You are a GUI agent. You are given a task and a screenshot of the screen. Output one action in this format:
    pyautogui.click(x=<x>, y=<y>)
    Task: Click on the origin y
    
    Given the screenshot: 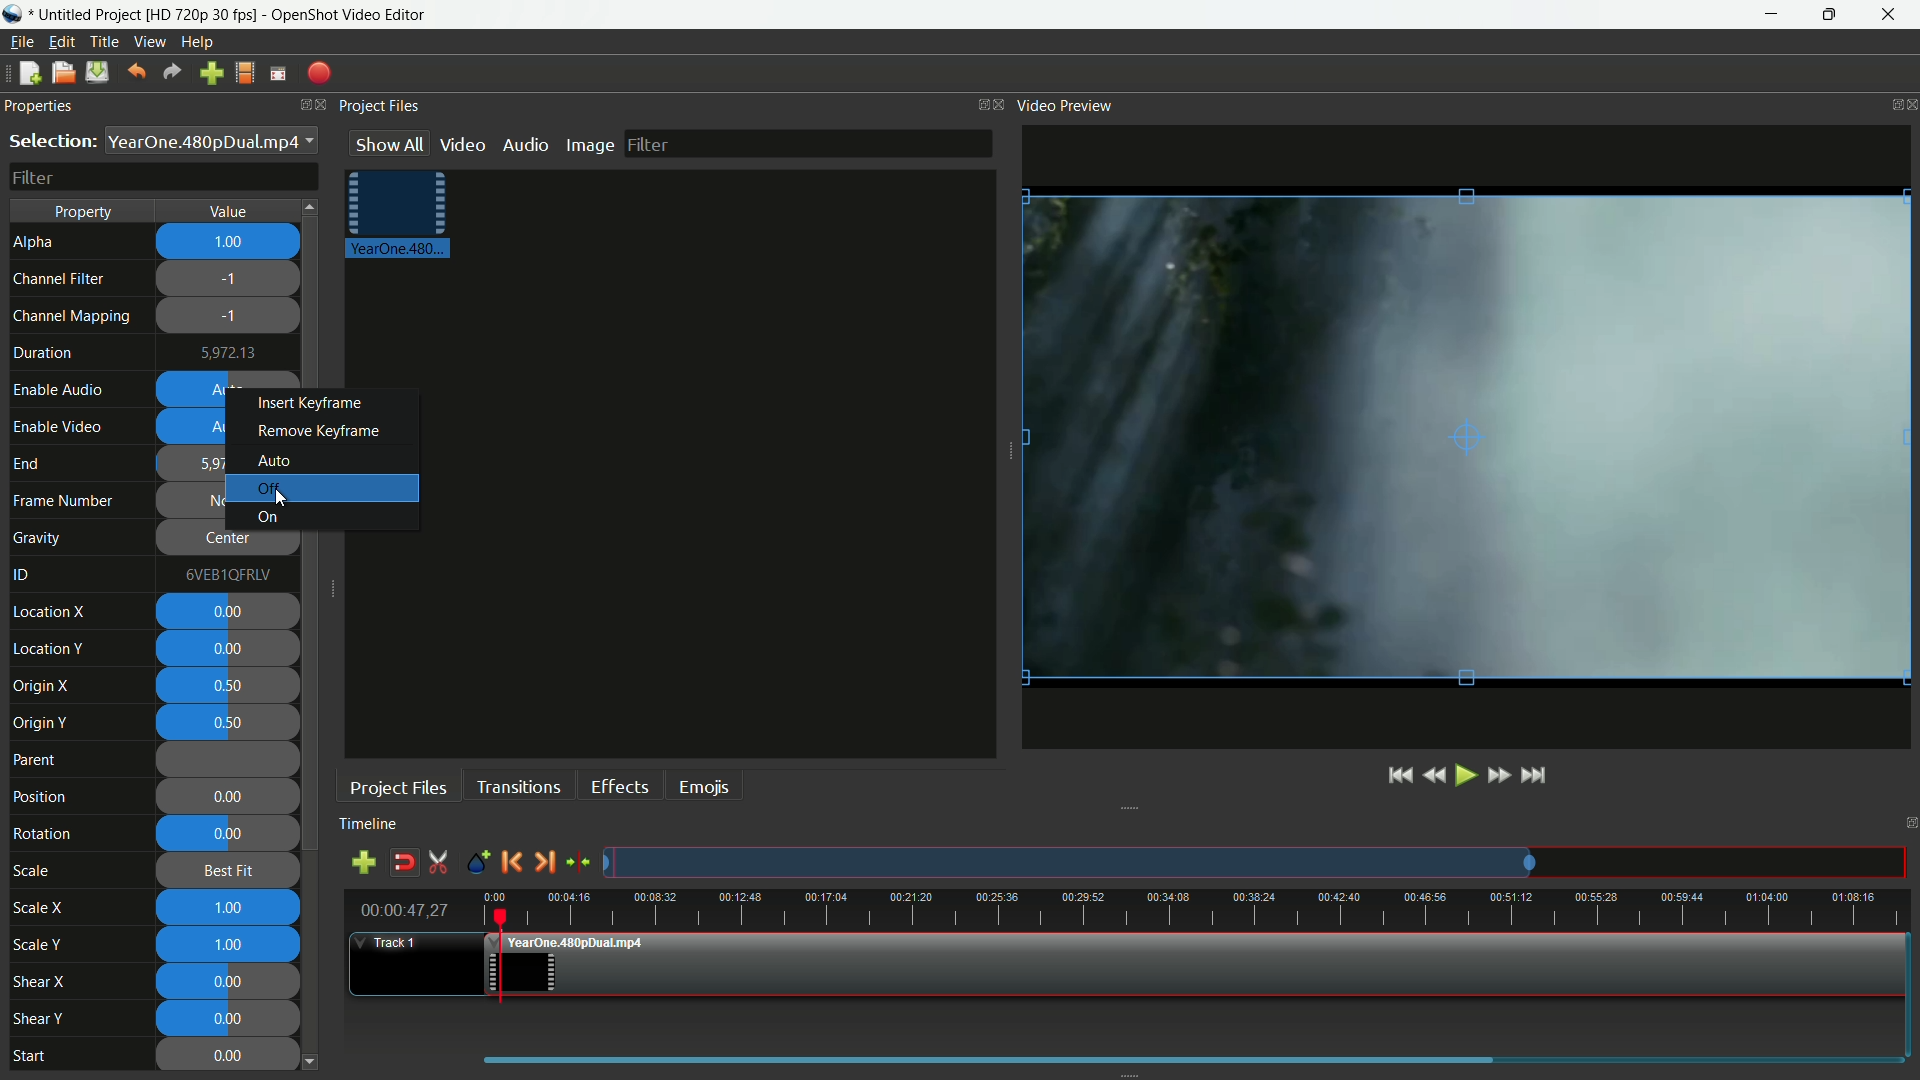 What is the action you would take?
    pyautogui.click(x=41, y=723)
    